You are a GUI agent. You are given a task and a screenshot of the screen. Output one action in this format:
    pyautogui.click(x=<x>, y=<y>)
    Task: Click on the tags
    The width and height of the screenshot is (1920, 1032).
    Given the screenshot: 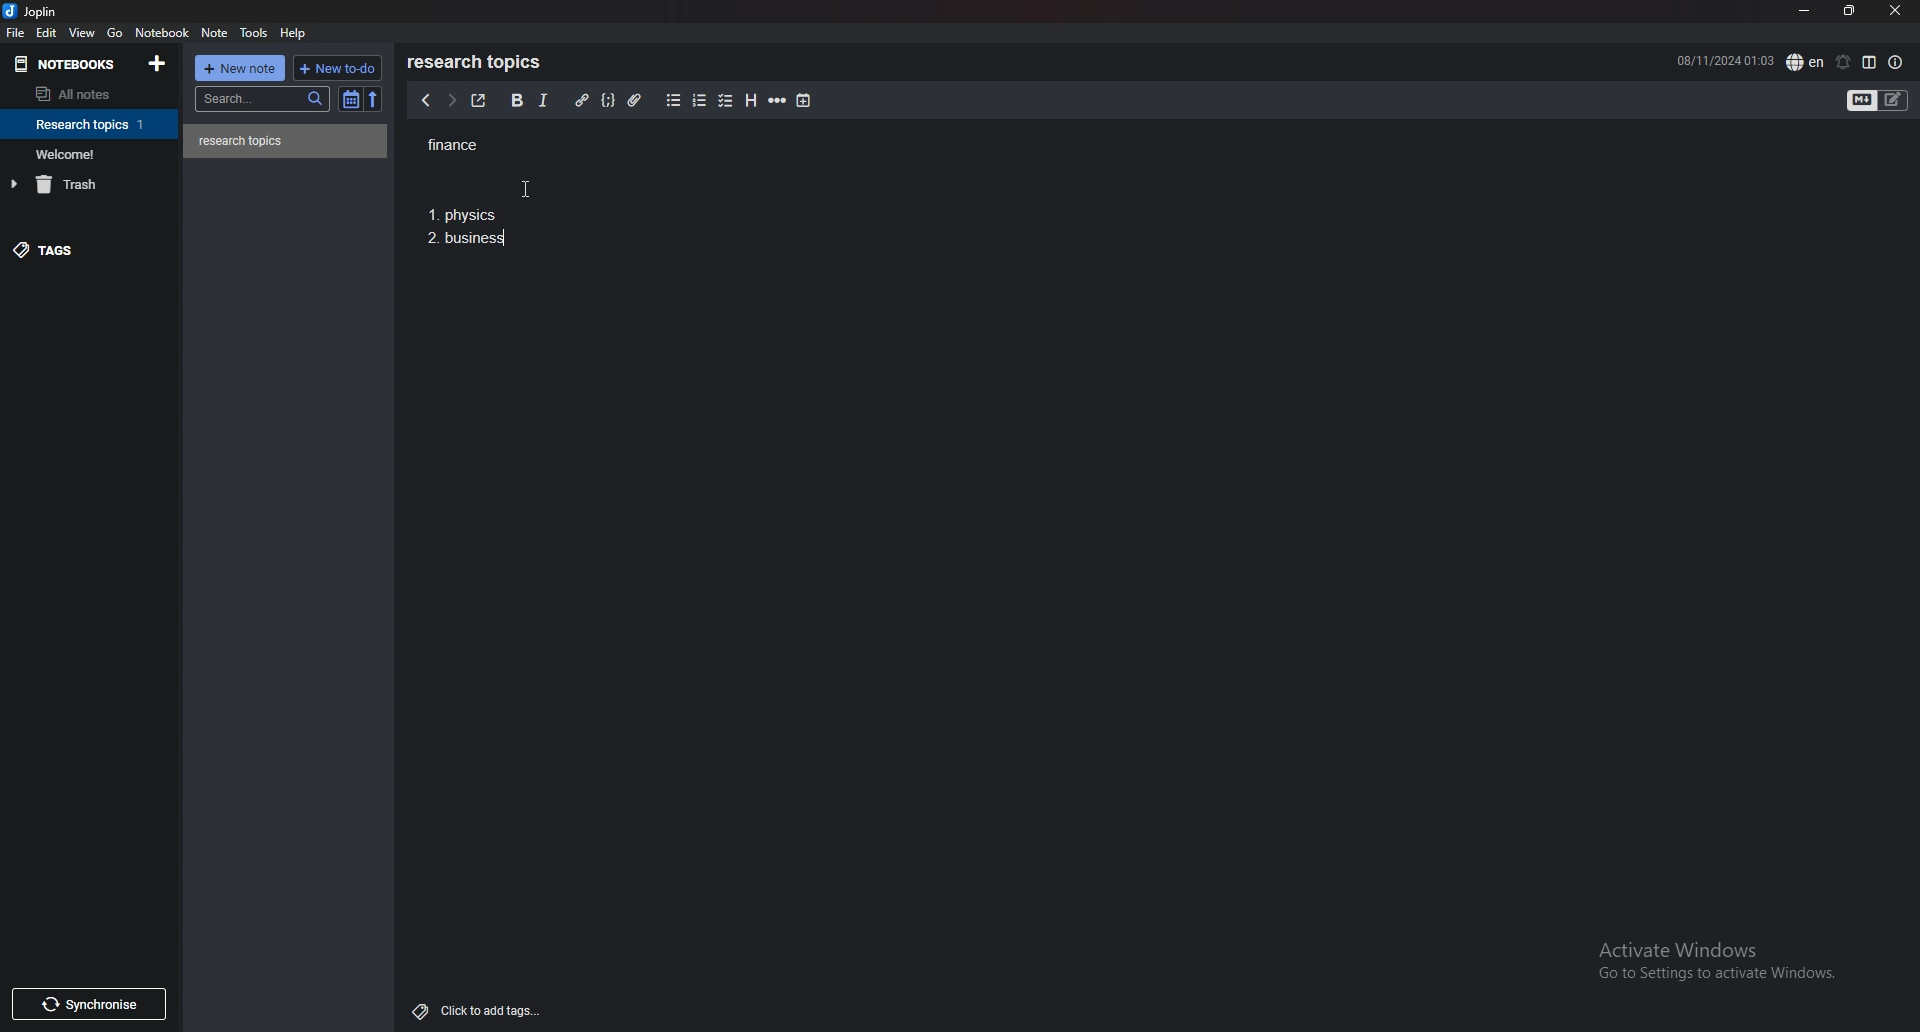 What is the action you would take?
    pyautogui.click(x=85, y=254)
    